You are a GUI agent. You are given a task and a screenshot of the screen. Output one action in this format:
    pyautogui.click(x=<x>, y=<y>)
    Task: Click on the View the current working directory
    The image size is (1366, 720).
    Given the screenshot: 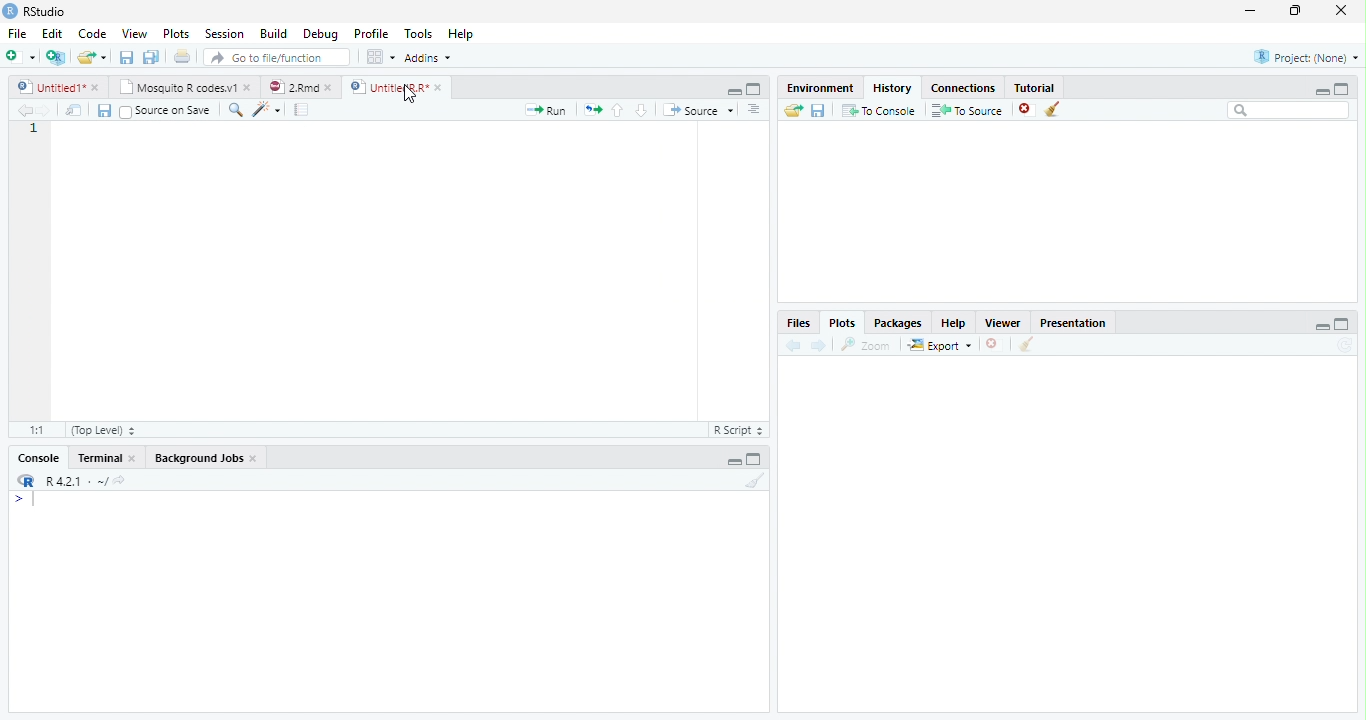 What is the action you would take?
    pyautogui.click(x=119, y=480)
    